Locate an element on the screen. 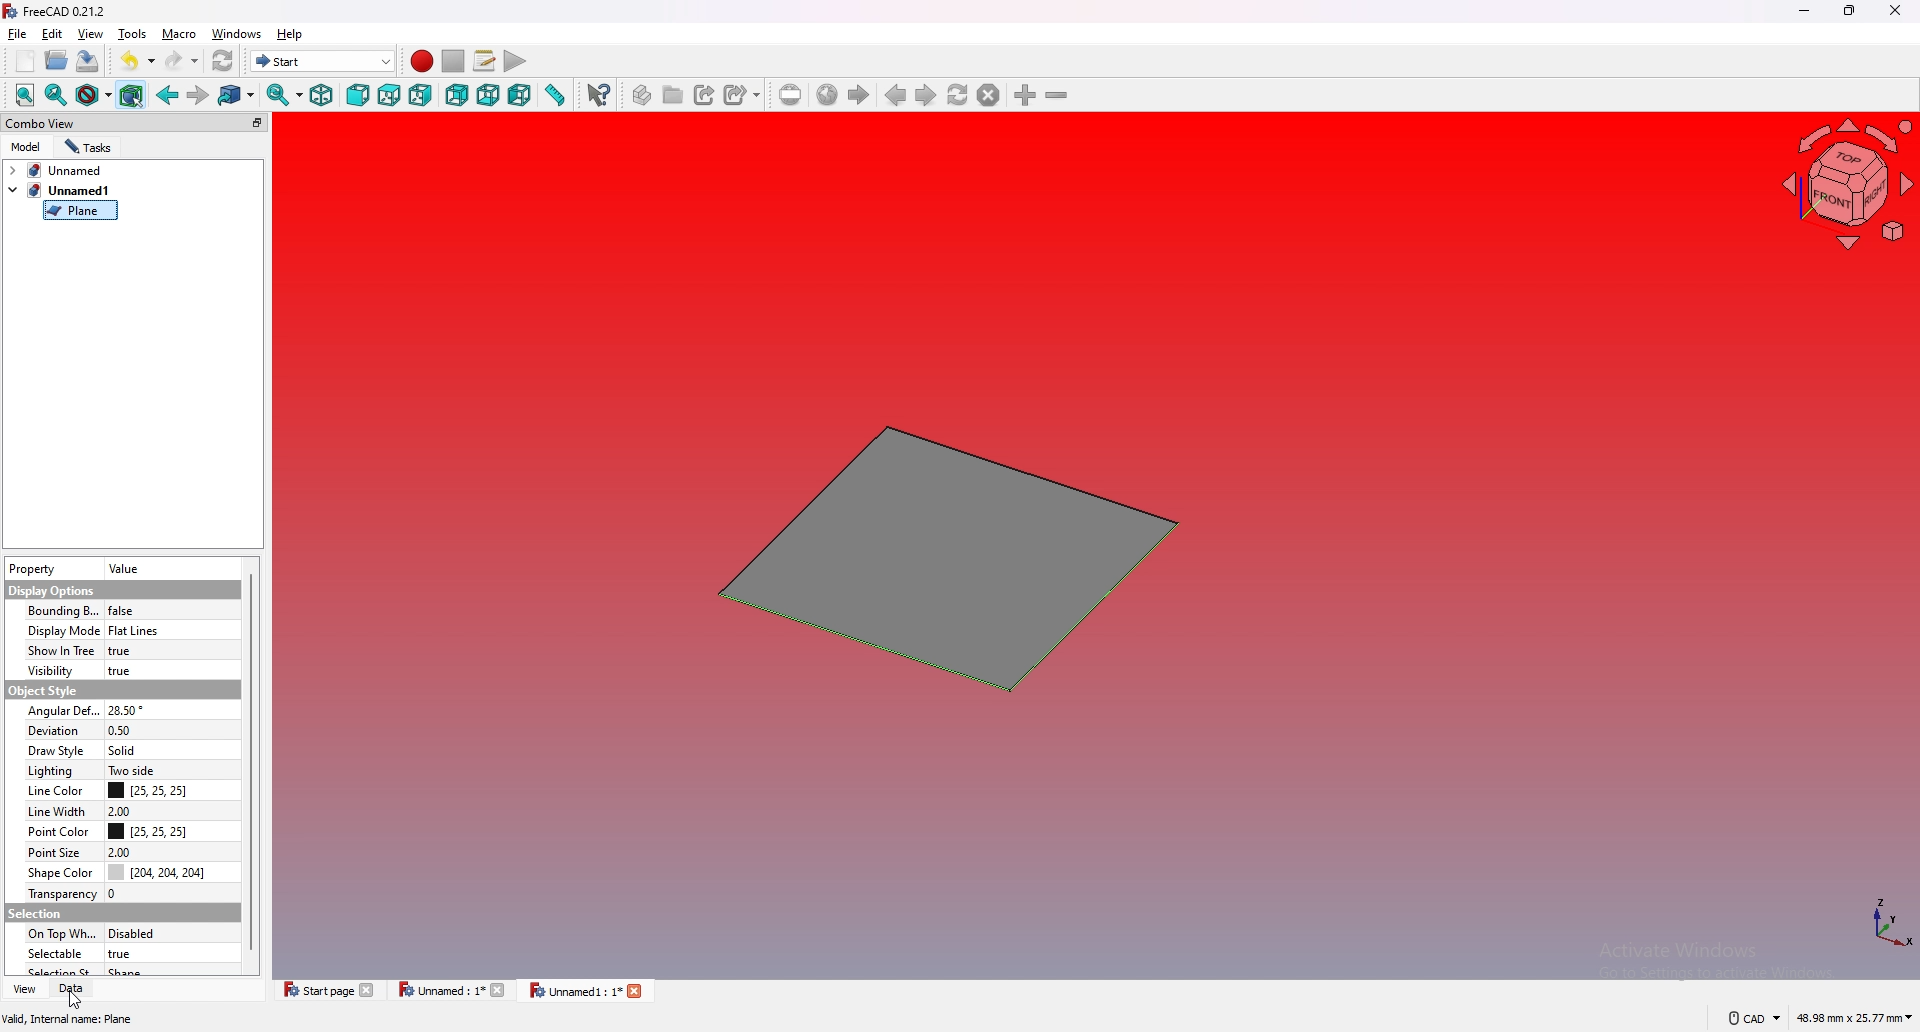 The width and height of the screenshot is (1920, 1032). 48.98 mm x 25.77 mm is located at coordinates (1856, 1019).